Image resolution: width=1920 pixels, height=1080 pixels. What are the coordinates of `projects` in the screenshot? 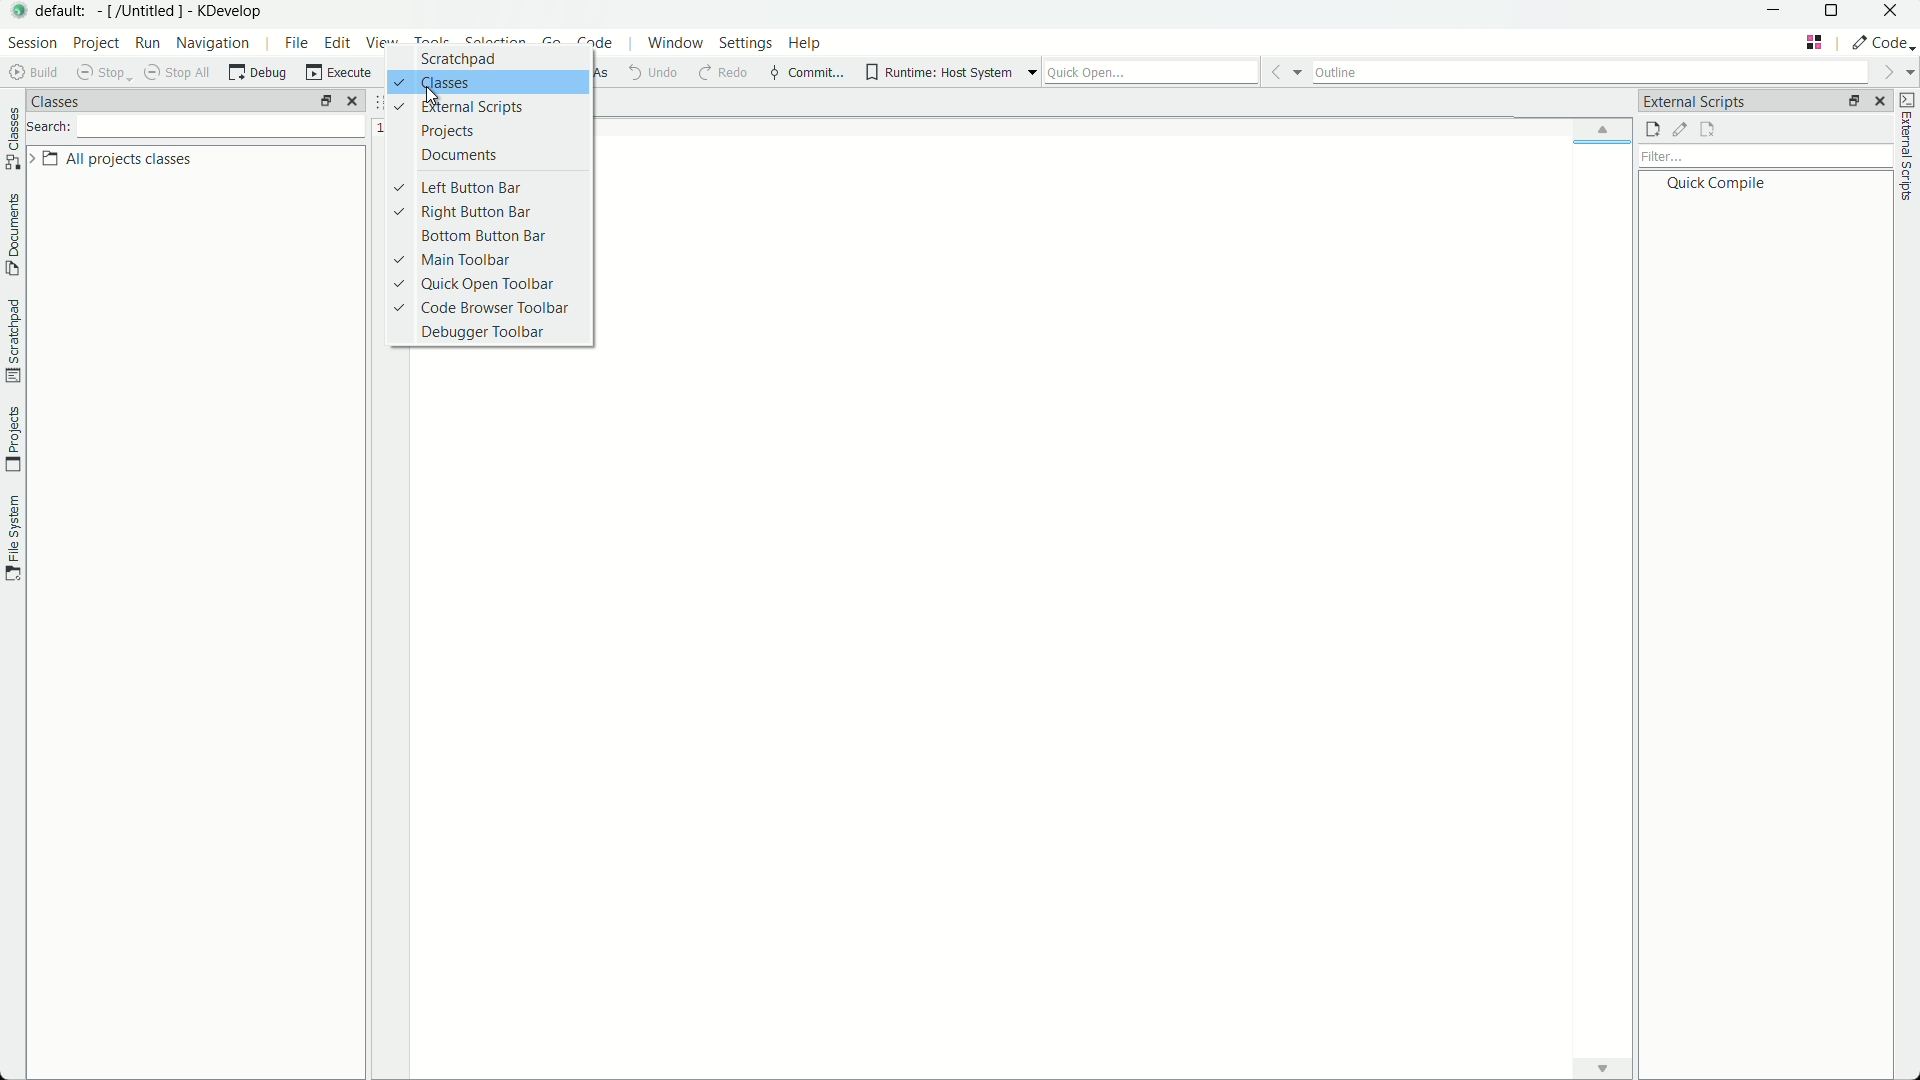 It's located at (490, 130).